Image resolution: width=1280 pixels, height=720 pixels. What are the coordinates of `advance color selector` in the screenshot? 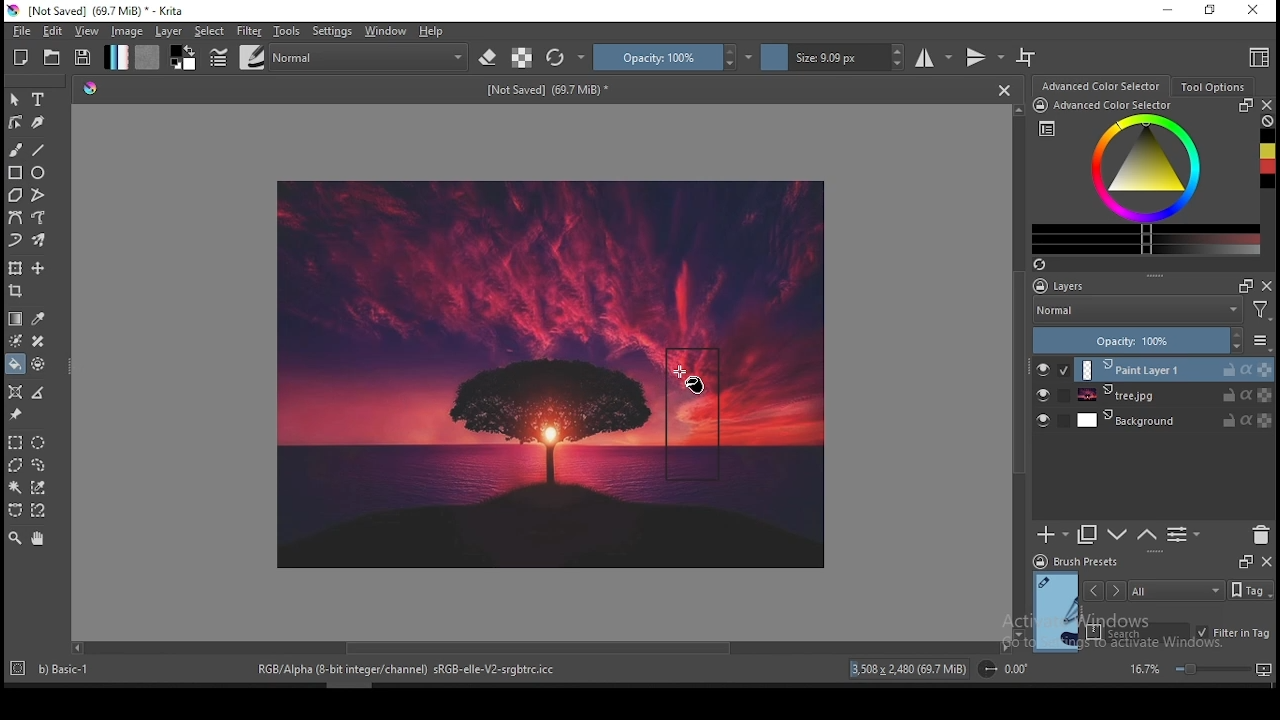 It's located at (1099, 86).